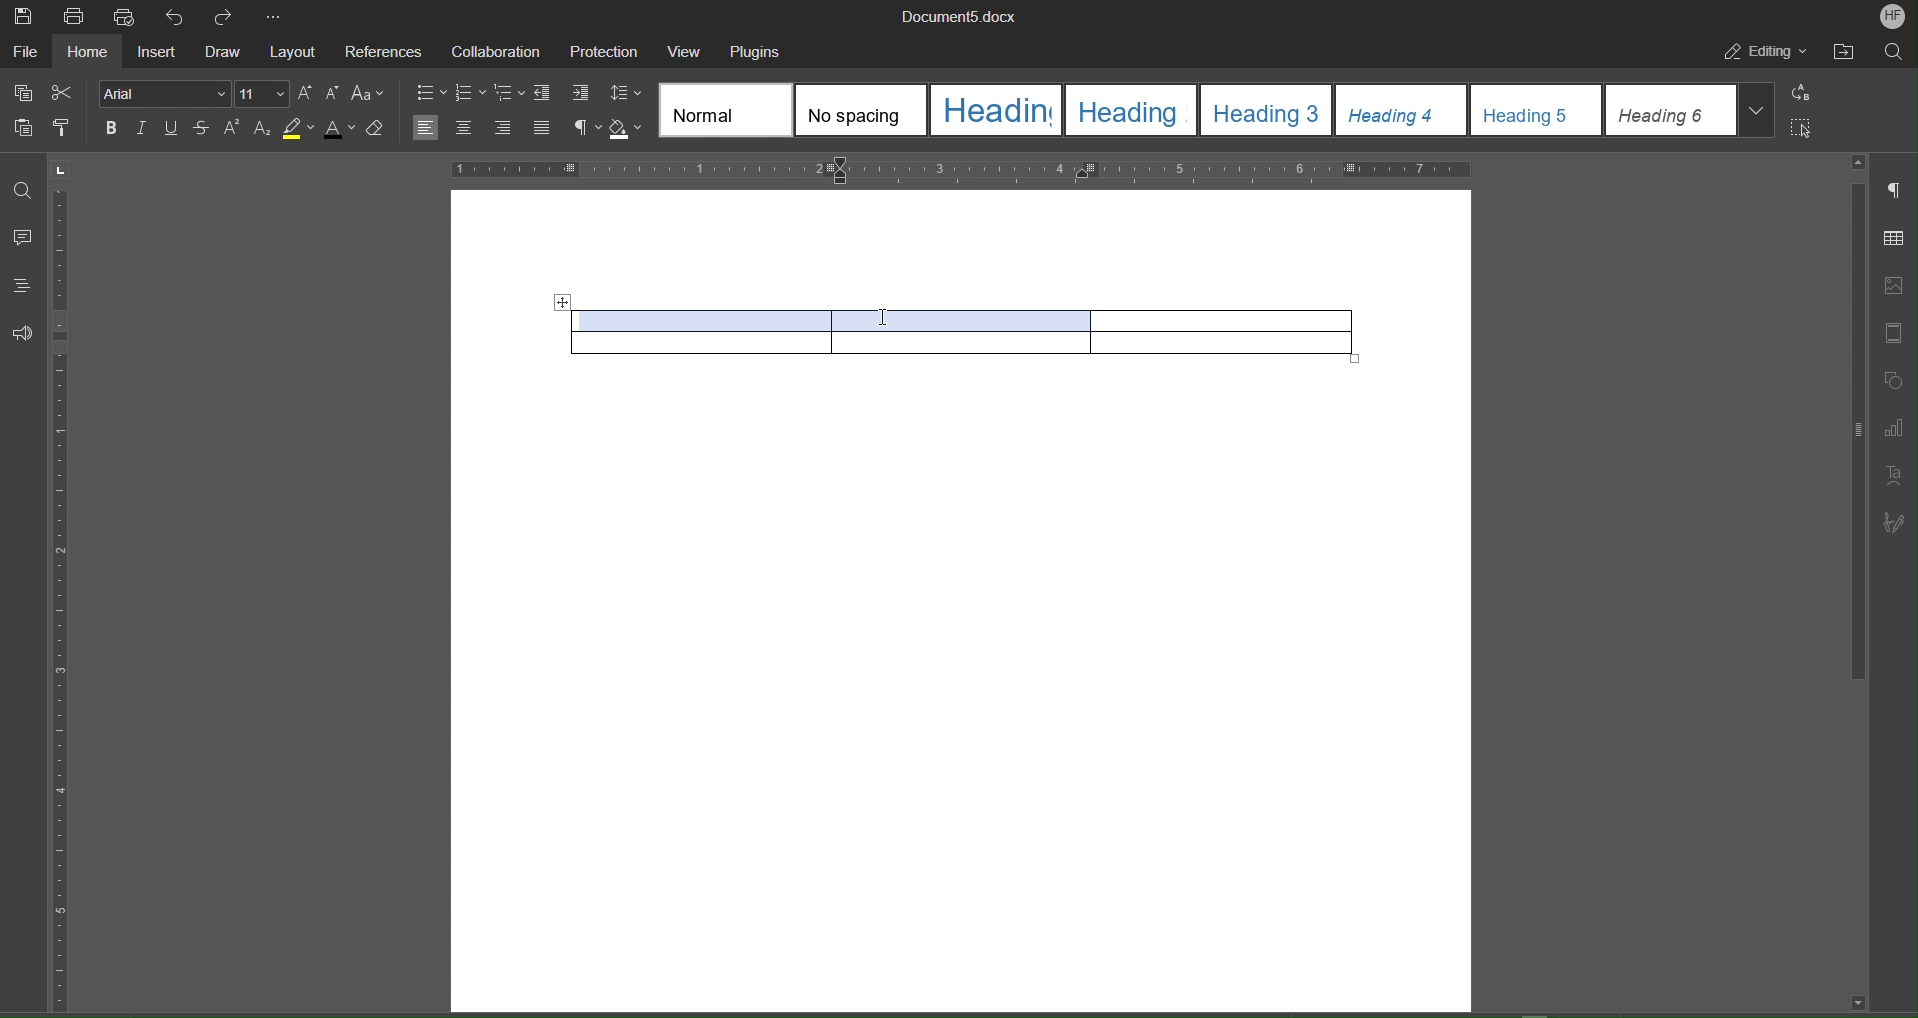  I want to click on Erase Style, so click(378, 128).